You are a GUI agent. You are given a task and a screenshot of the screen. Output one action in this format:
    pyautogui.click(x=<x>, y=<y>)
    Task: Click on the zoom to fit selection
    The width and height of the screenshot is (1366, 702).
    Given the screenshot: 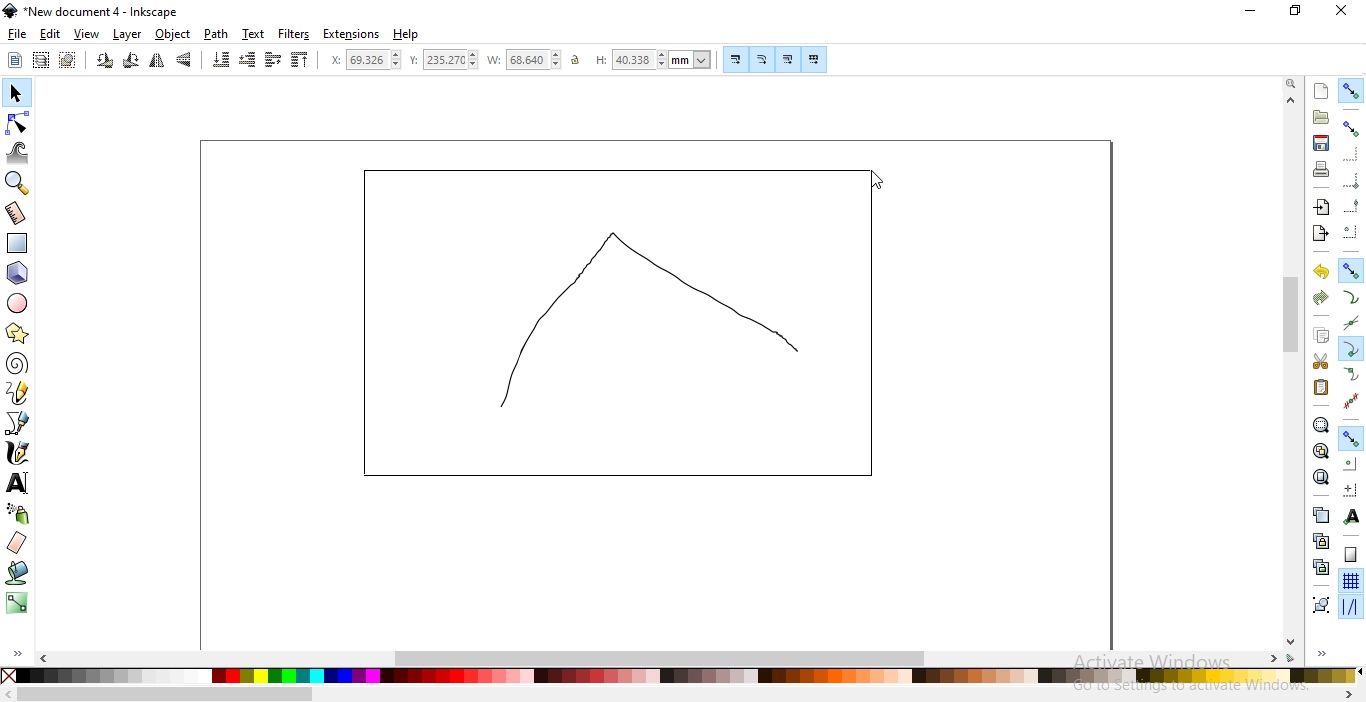 What is the action you would take?
    pyautogui.click(x=1319, y=424)
    